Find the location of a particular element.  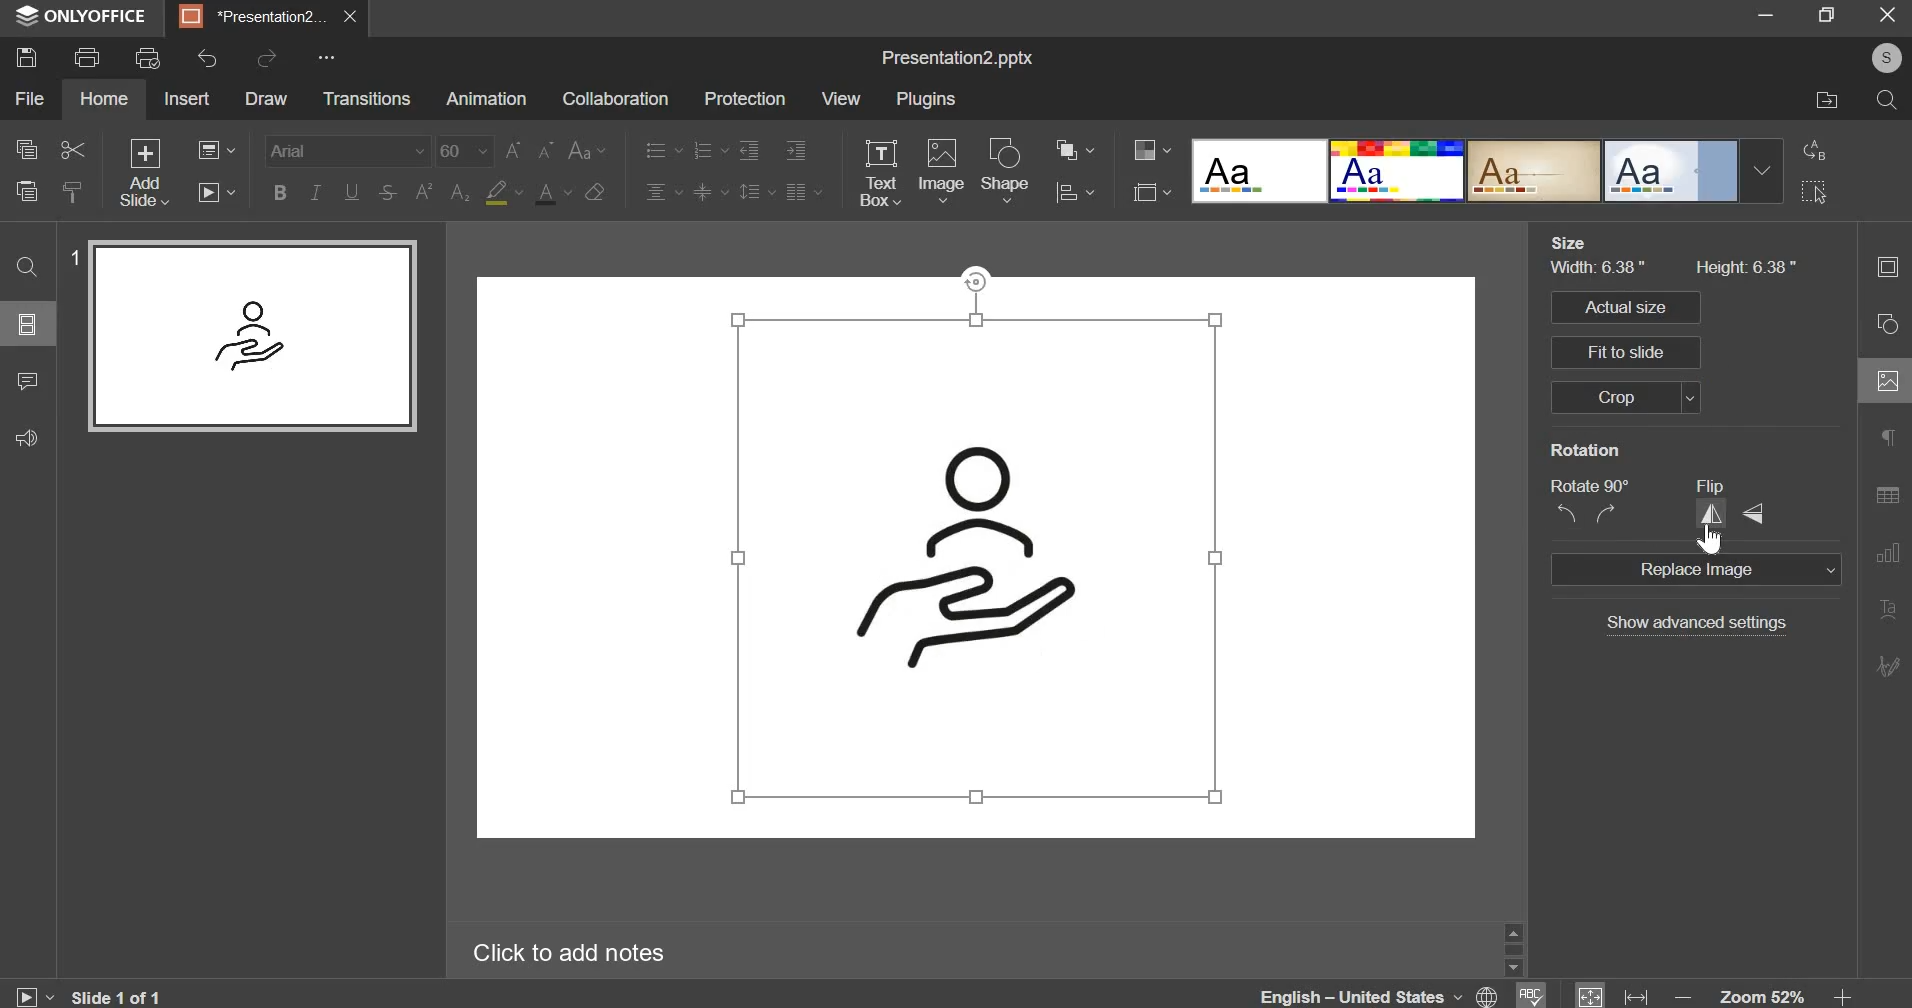

image settings is located at coordinates (1886, 384).